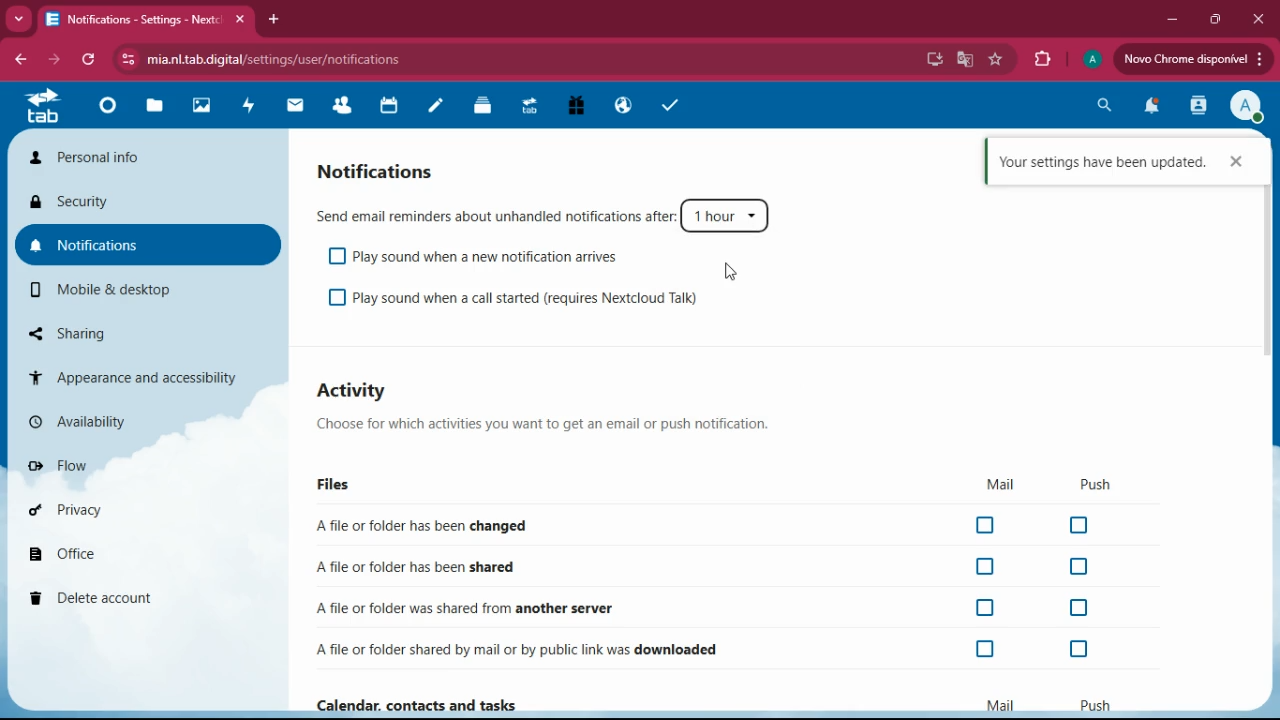 This screenshot has height=720, width=1280. I want to click on shared, so click(421, 569).